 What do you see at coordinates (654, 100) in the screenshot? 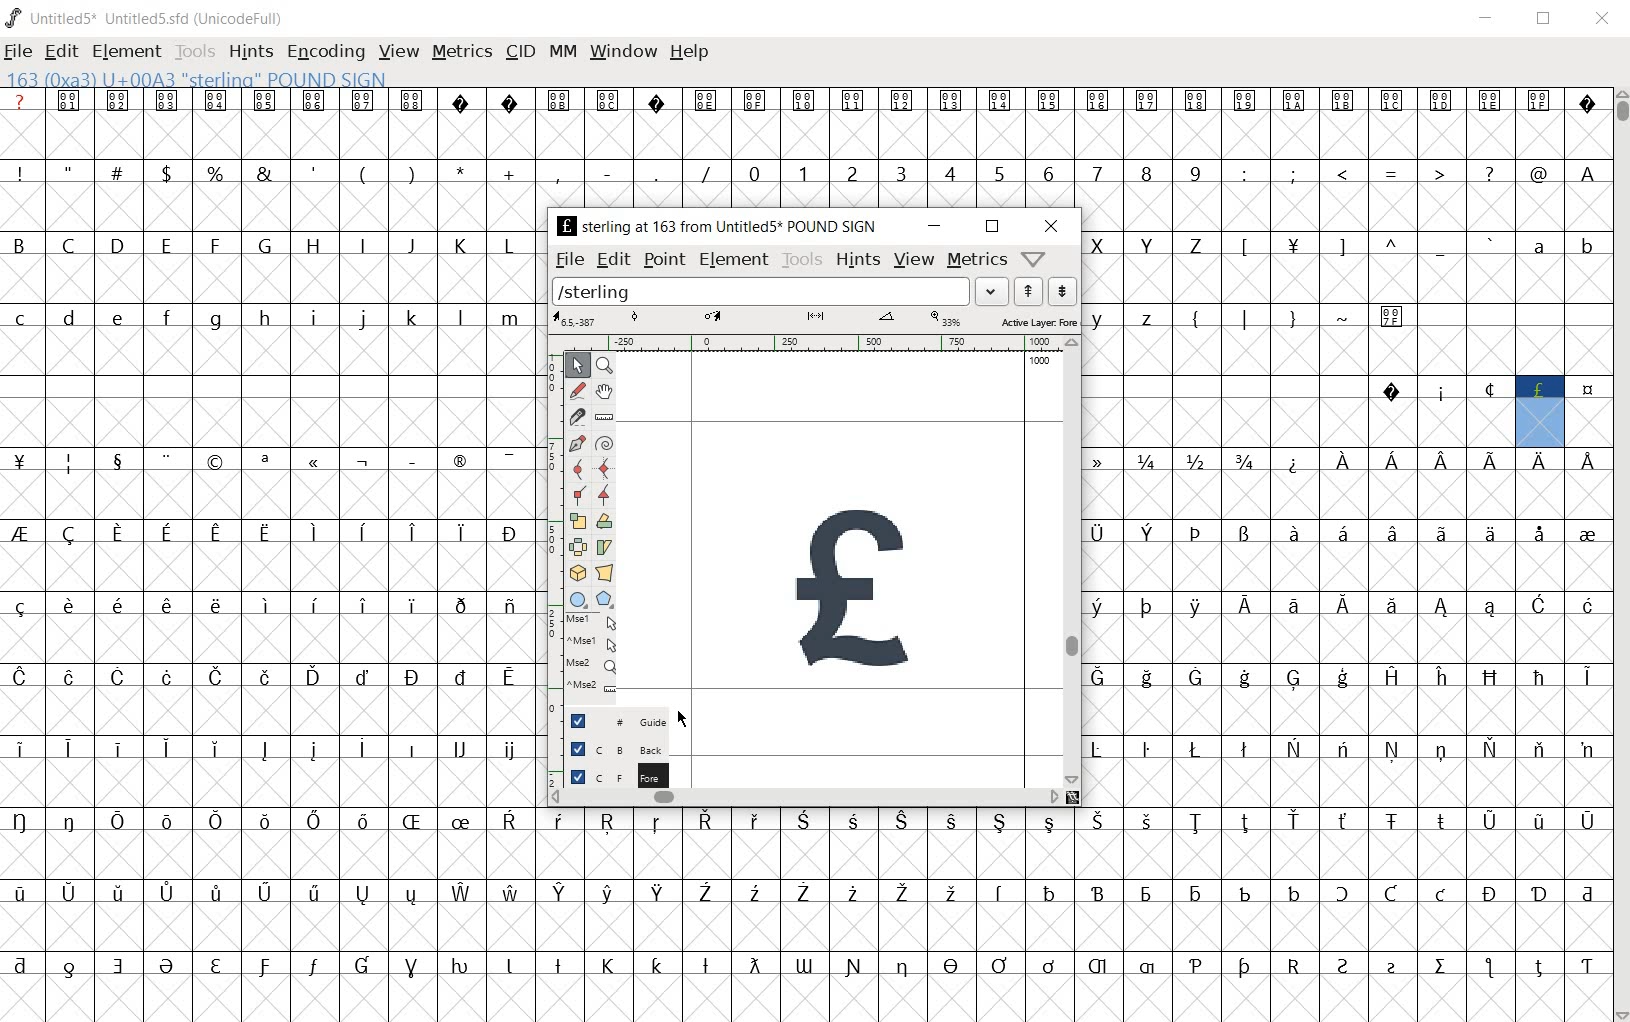
I see `Symbol` at bounding box center [654, 100].